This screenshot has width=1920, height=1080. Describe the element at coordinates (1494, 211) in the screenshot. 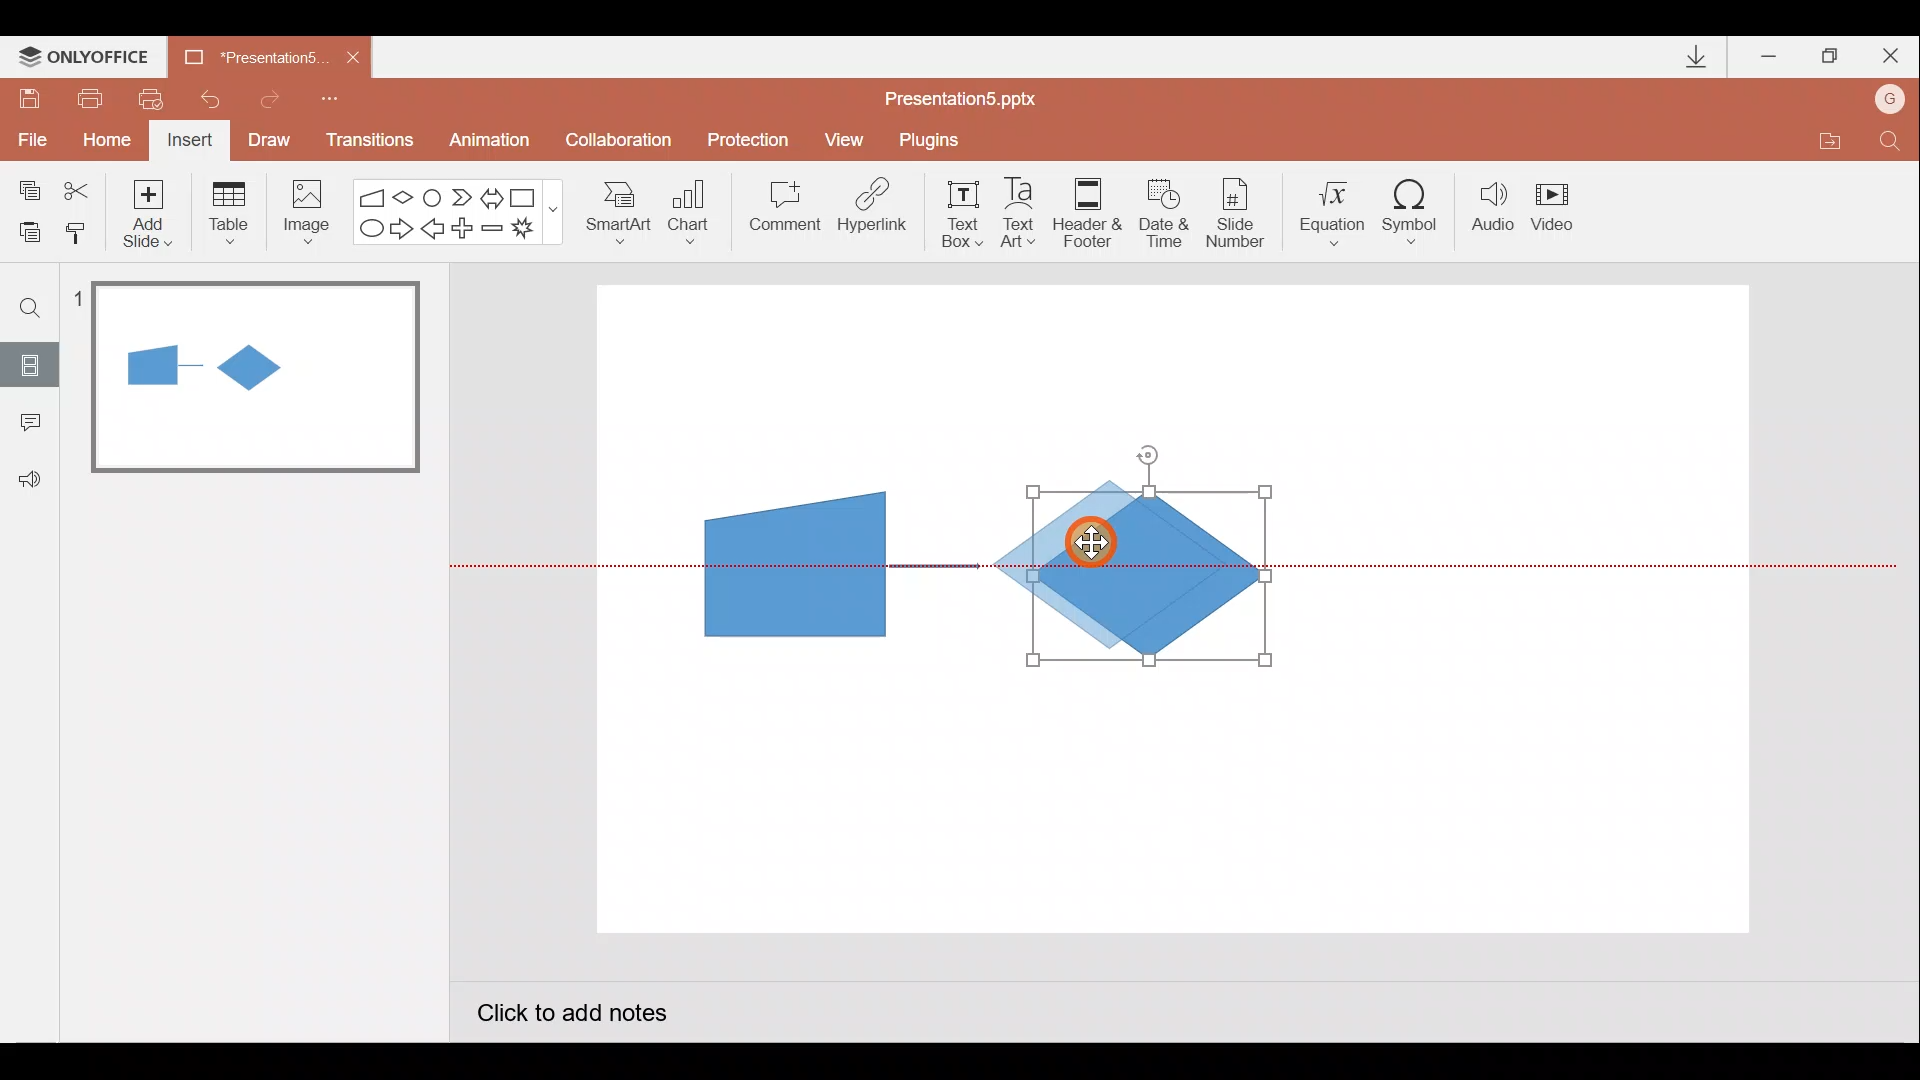

I see `Audio` at that location.